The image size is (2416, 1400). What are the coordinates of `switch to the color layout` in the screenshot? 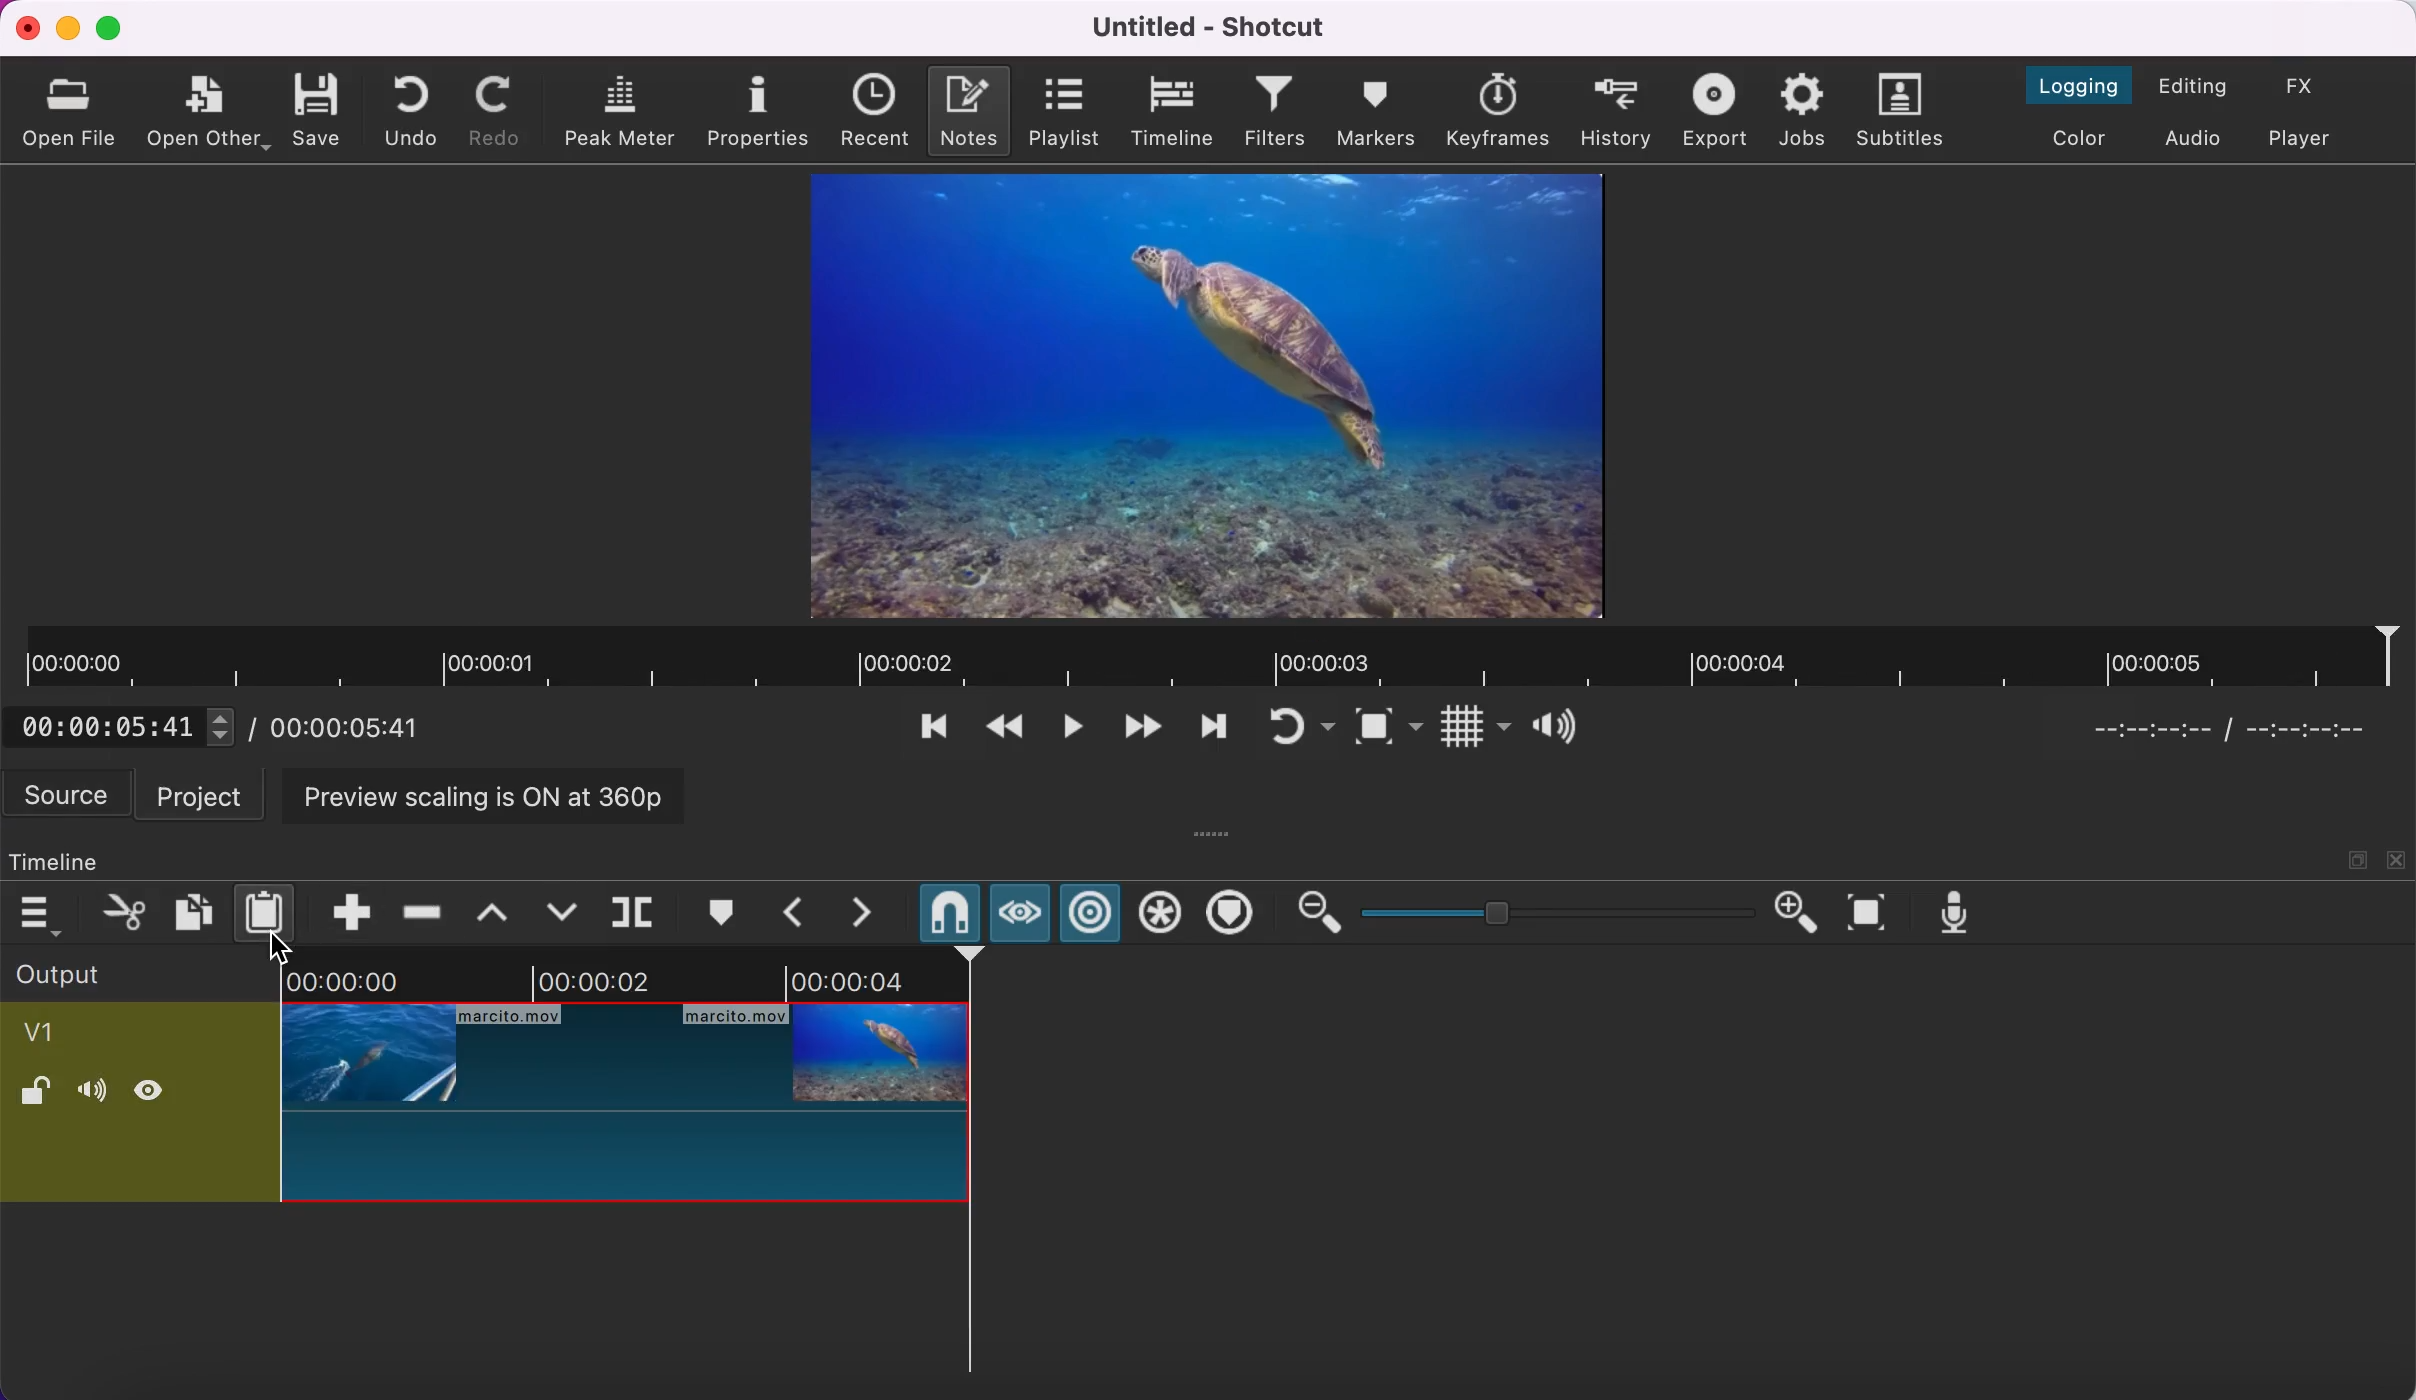 It's located at (2085, 138).